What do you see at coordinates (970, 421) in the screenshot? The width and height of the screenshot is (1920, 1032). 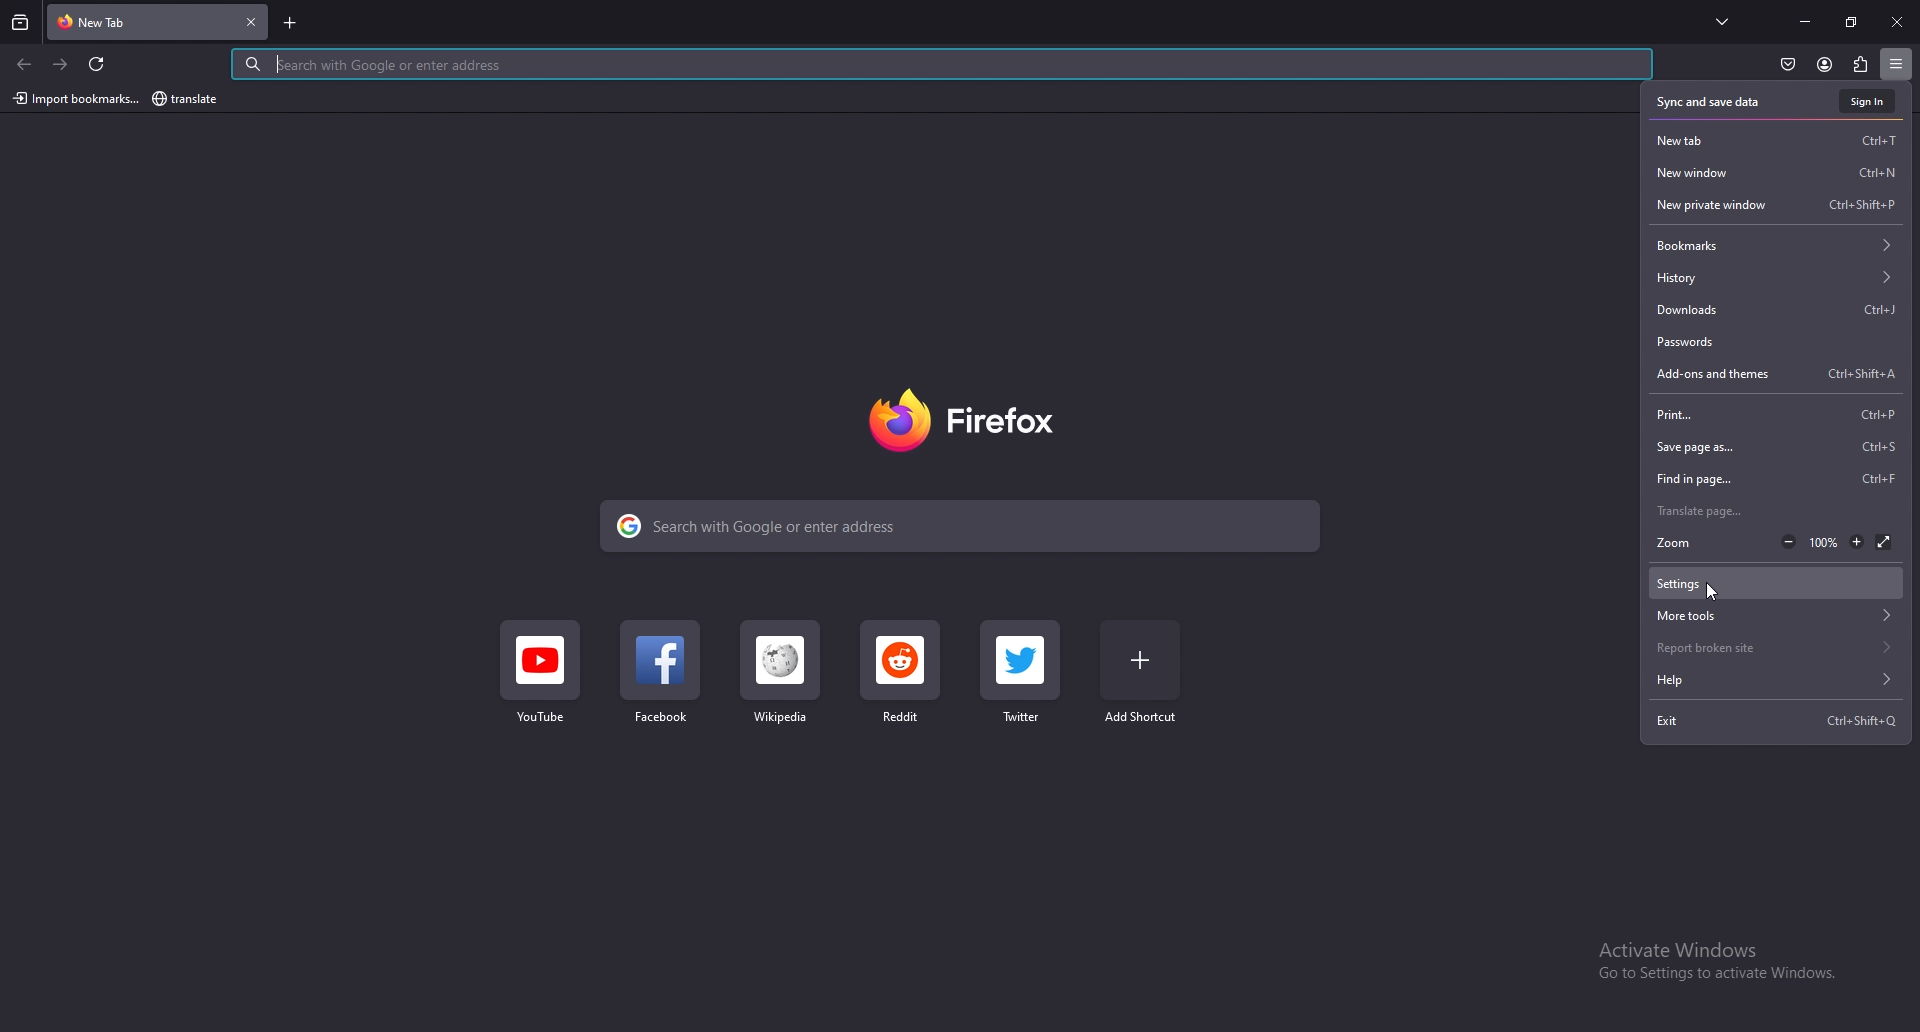 I see `firefox` at bounding box center [970, 421].